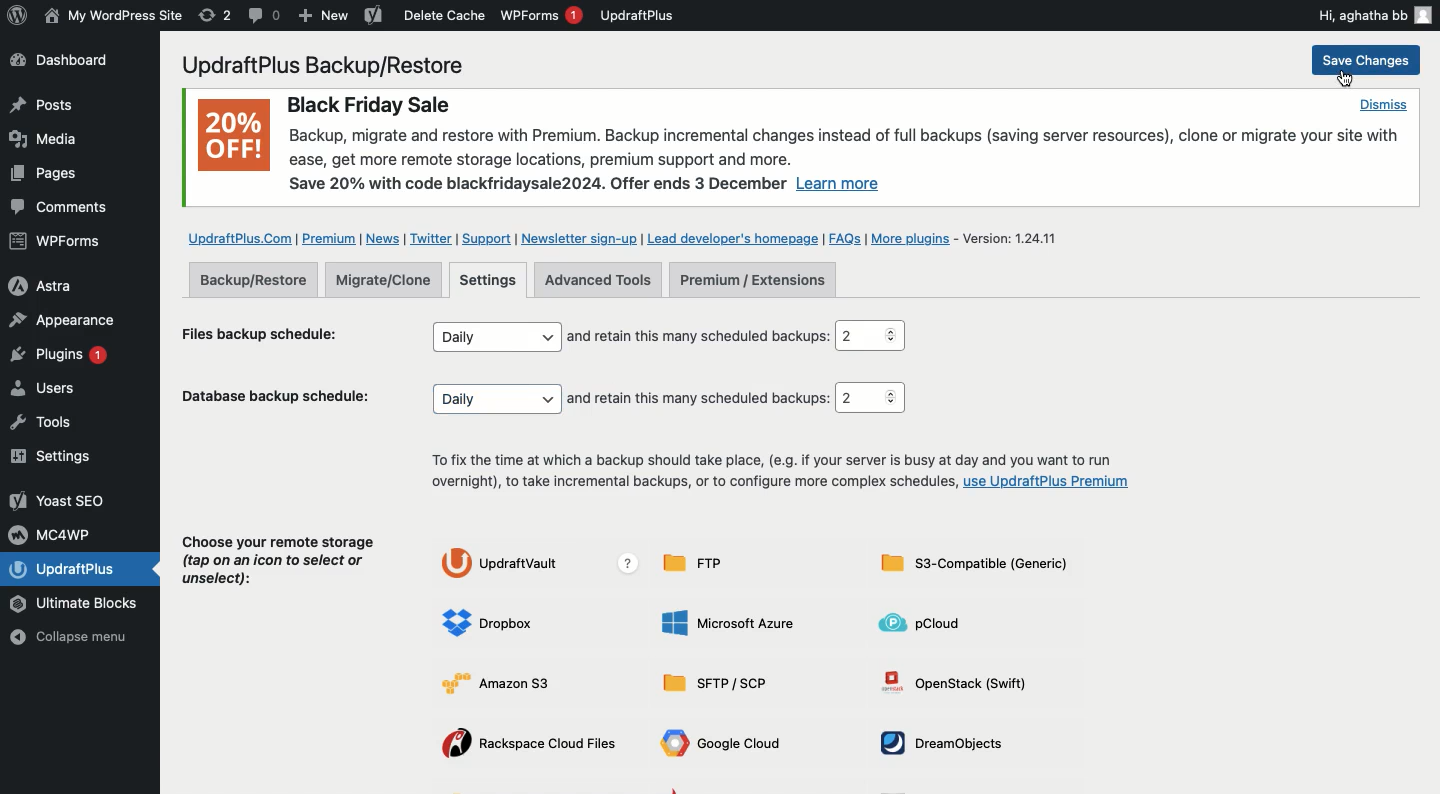 This screenshot has width=1440, height=794. Describe the element at coordinates (731, 622) in the screenshot. I see `Microsoft Azure` at that location.